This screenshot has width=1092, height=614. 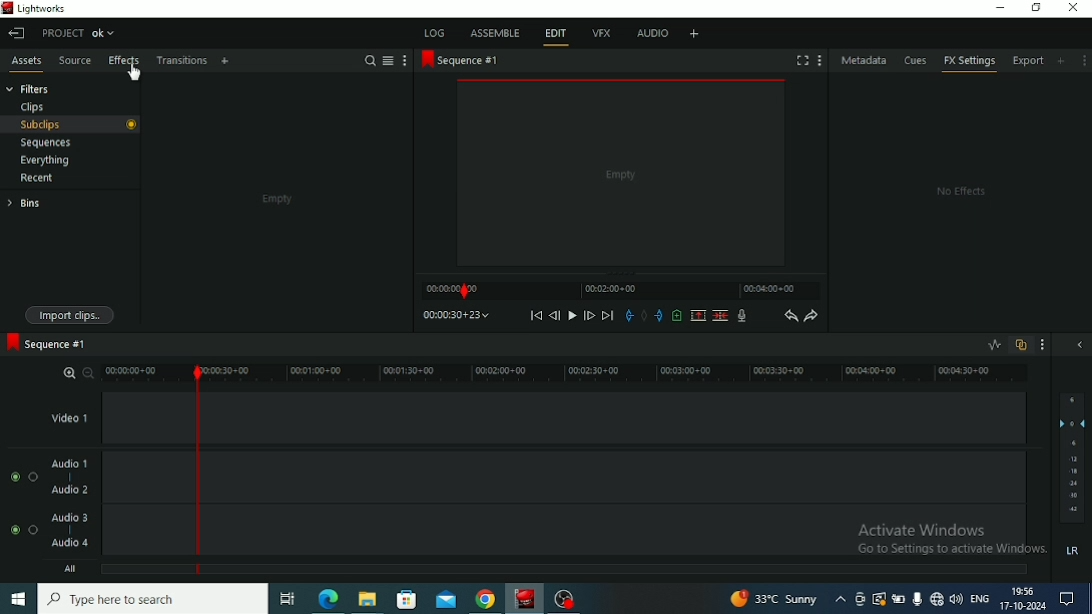 I want to click on Toggle auto track sync, so click(x=1021, y=345).